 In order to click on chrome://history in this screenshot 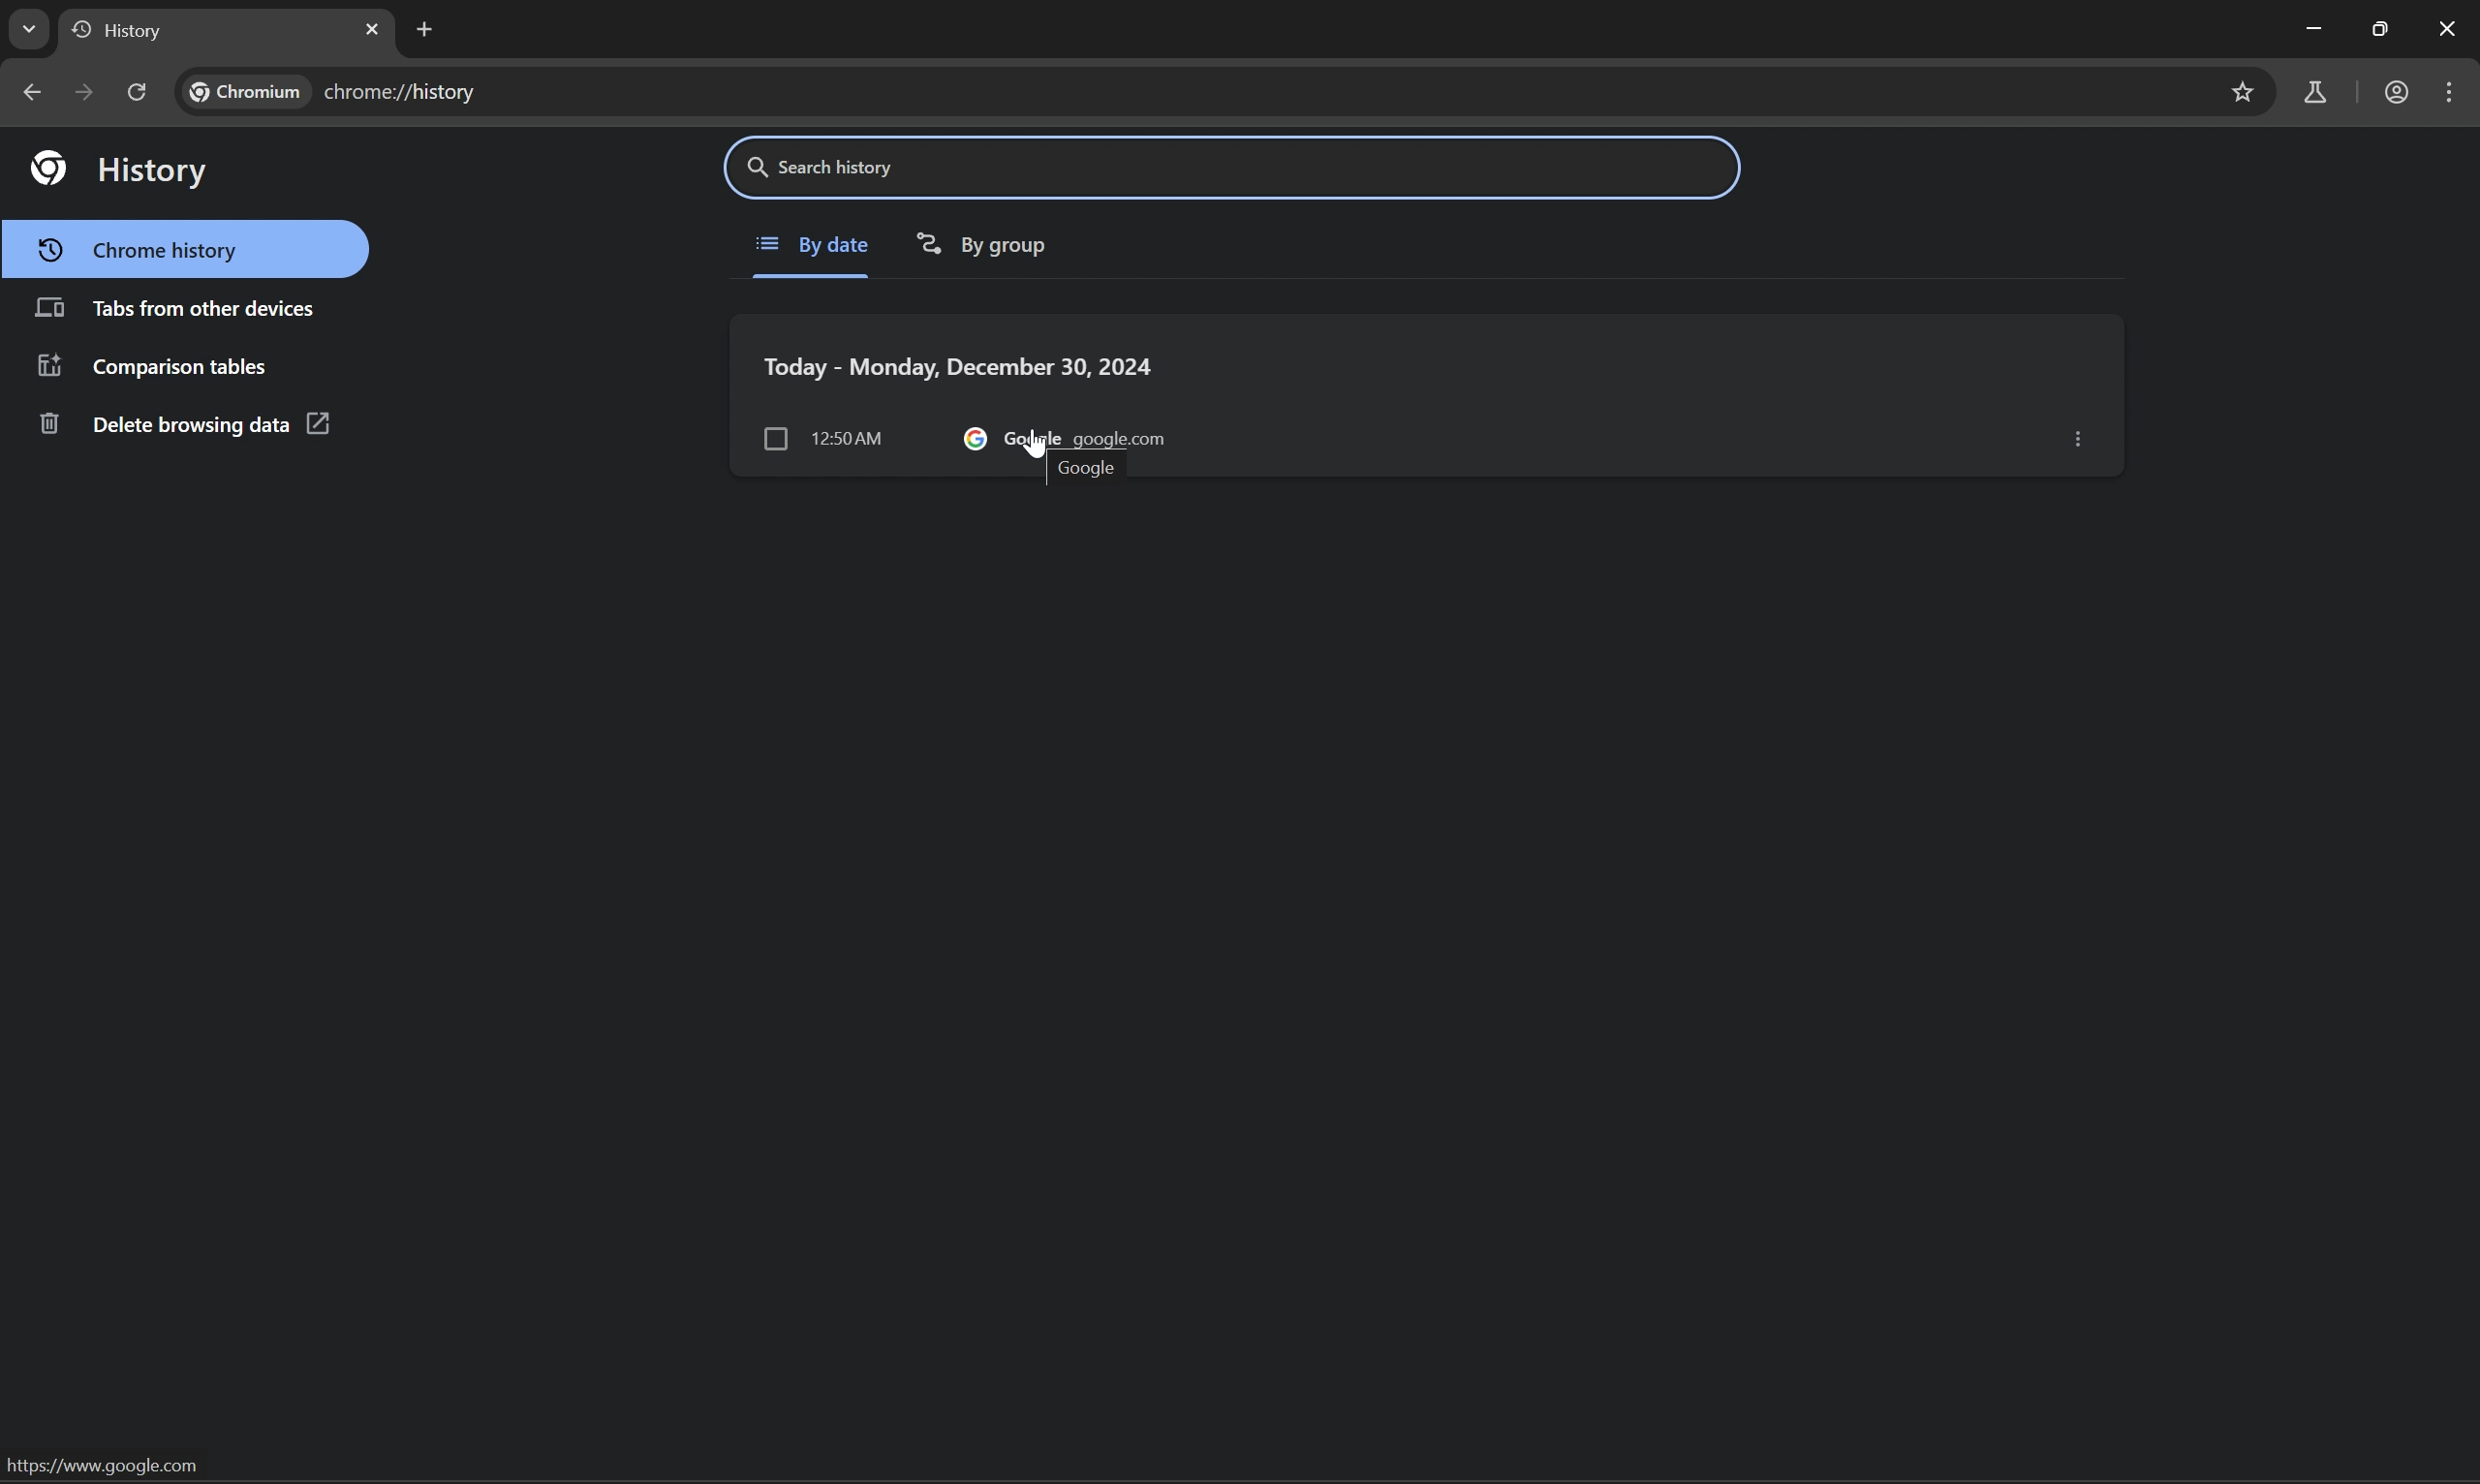, I will do `click(1260, 91)`.